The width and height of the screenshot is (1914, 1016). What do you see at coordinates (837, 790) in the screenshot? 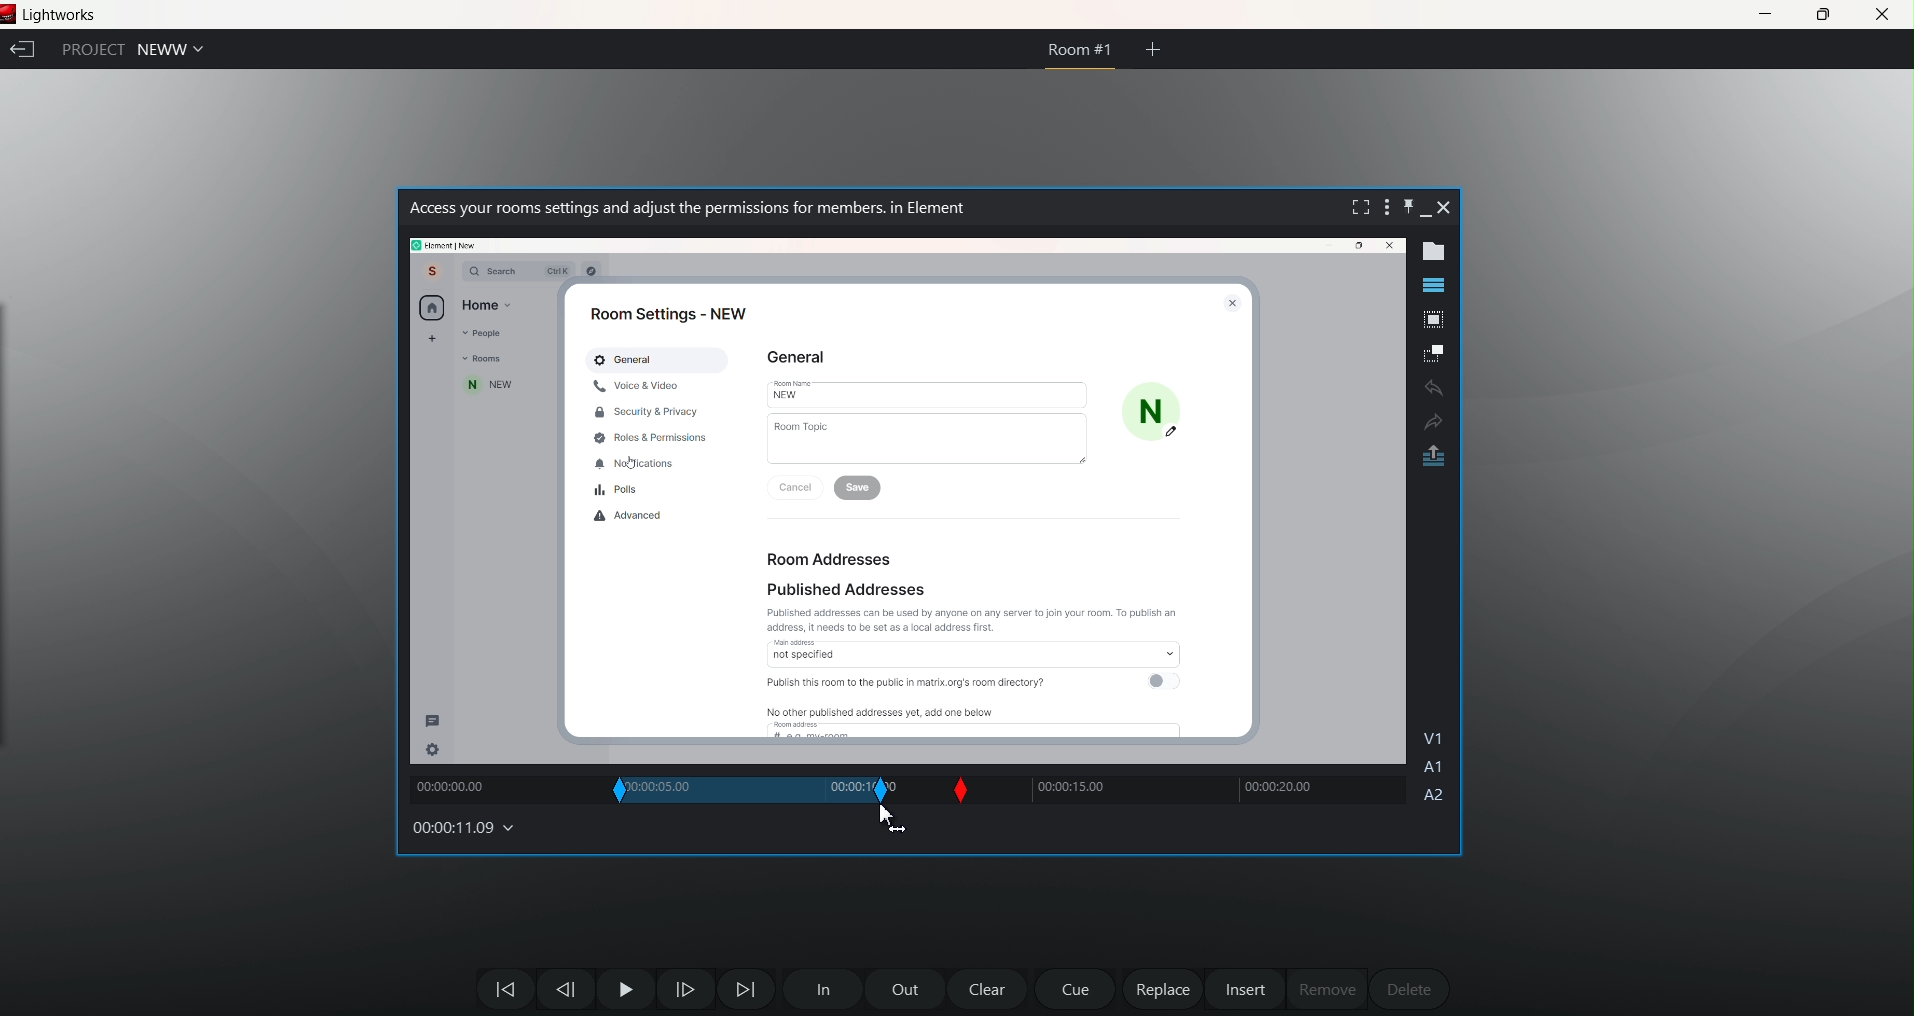
I see `track` at bounding box center [837, 790].